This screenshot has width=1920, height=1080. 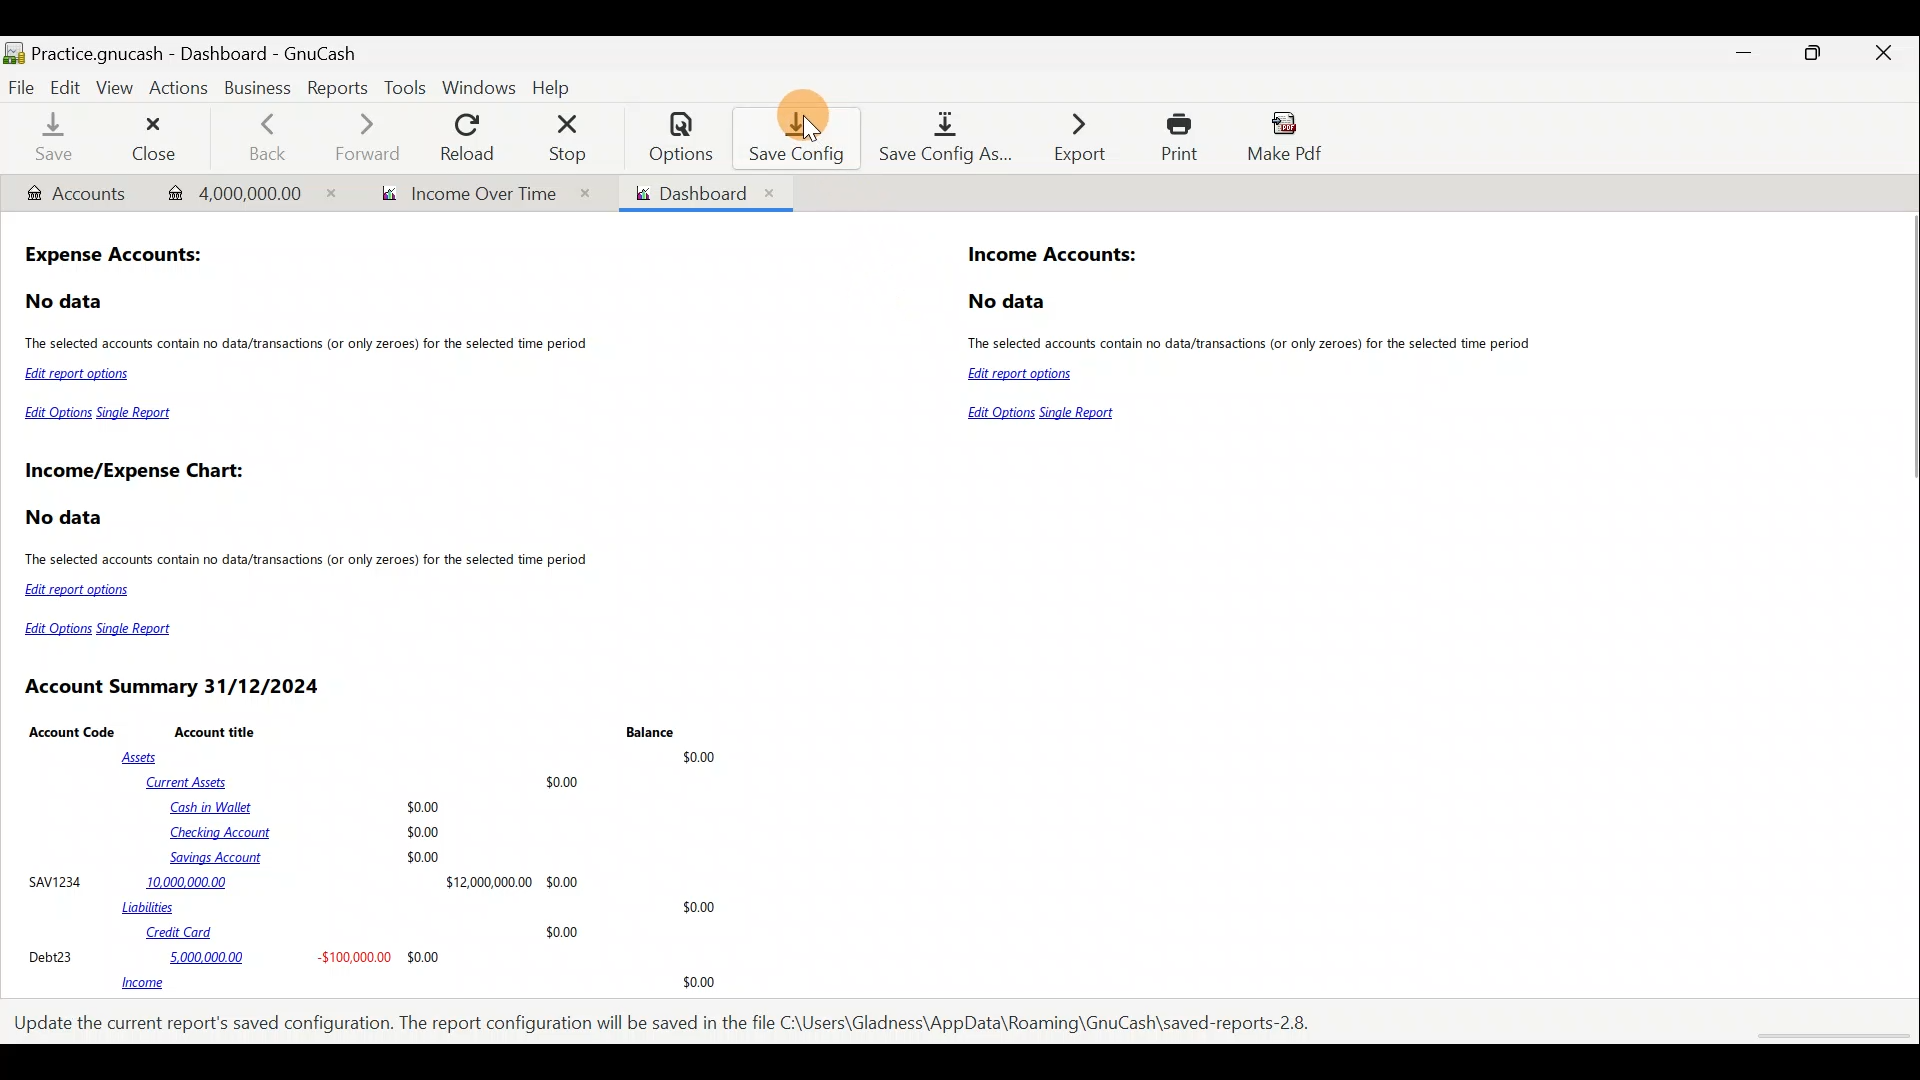 What do you see at coordinates (75, 194) in the screenshot?
I see `Account` at bounding box center [75, 194].